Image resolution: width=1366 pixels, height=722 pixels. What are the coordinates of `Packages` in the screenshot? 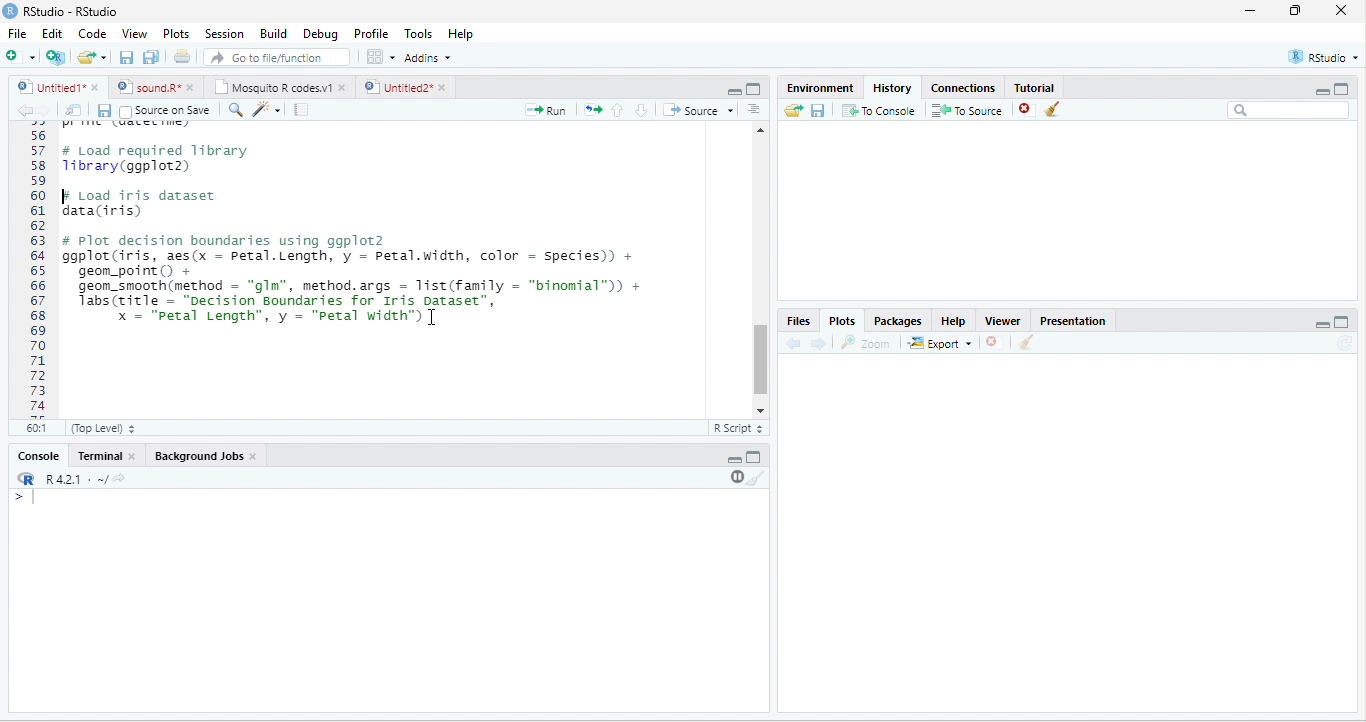 It's located at (898, 322).